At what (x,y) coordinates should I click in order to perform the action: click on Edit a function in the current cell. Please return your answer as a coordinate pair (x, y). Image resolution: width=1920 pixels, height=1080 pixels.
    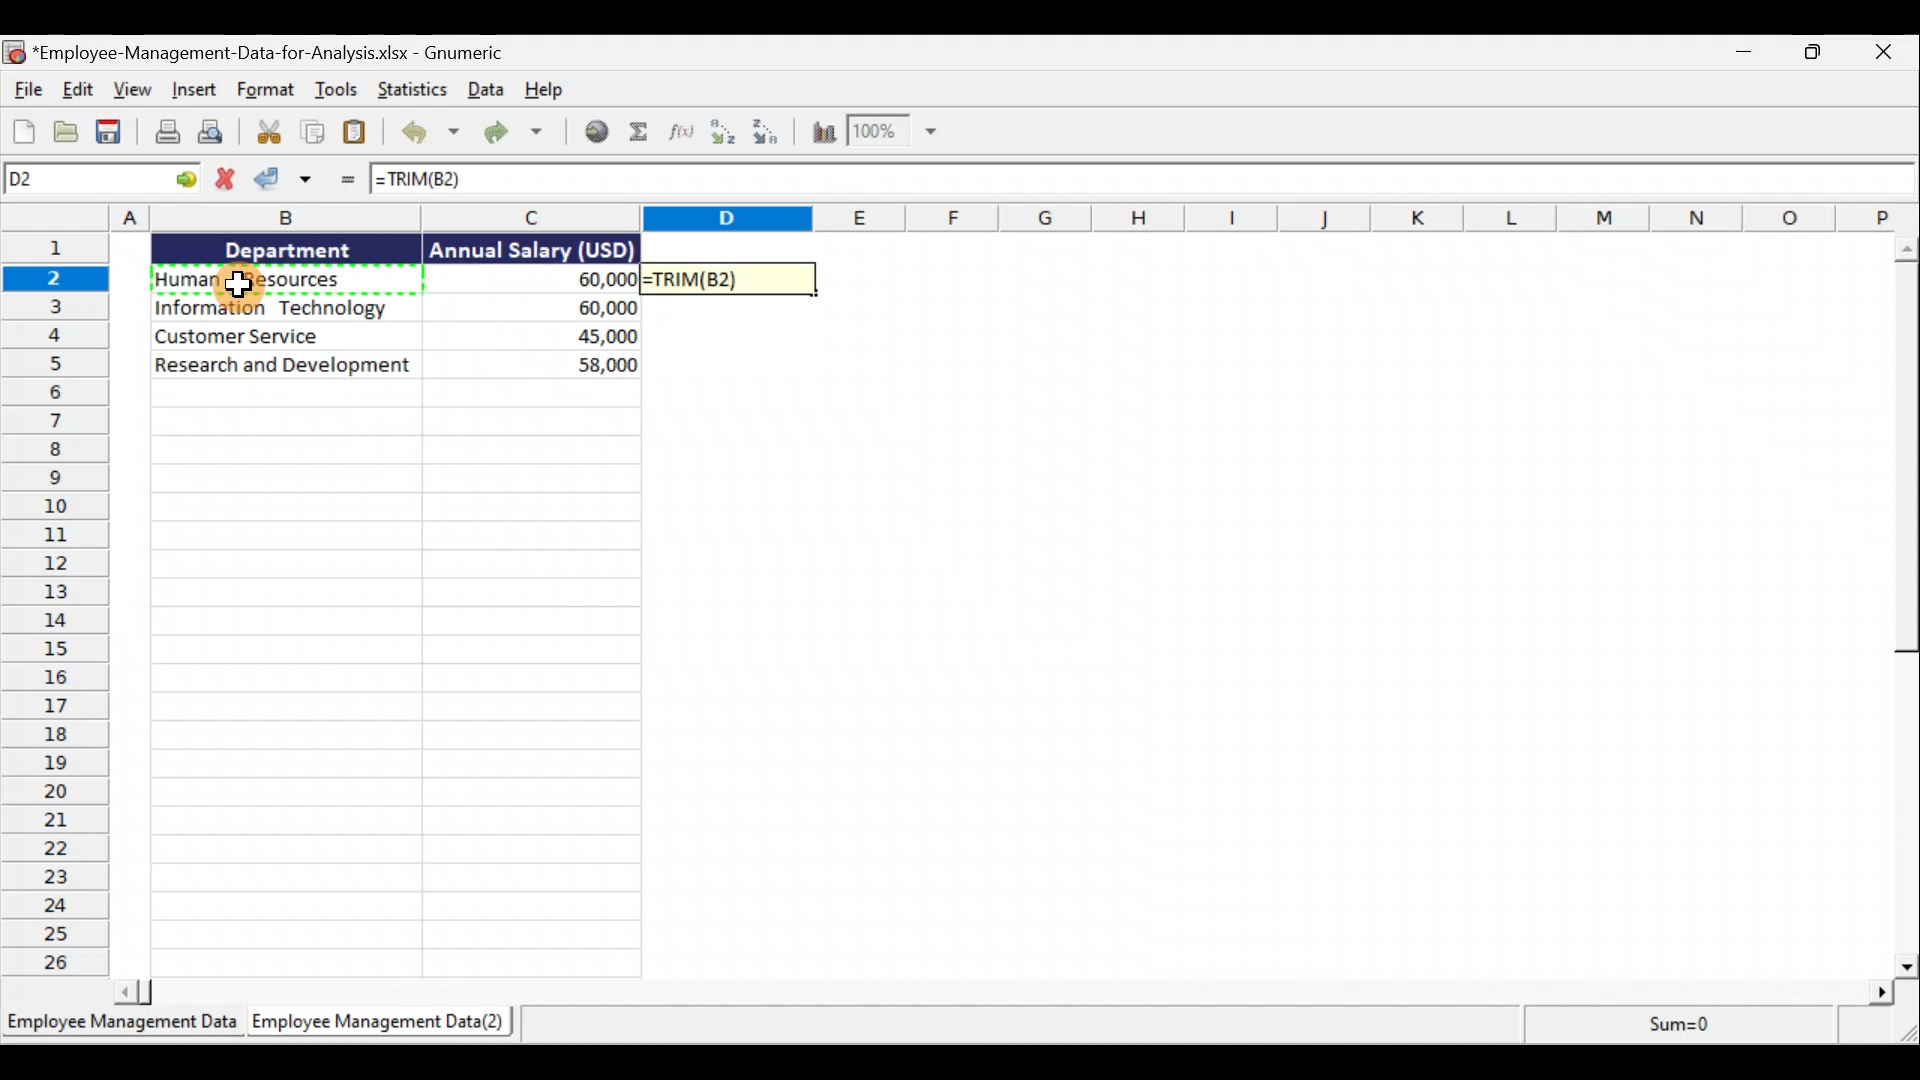
    Looking at the image, I should click on (681, 135).